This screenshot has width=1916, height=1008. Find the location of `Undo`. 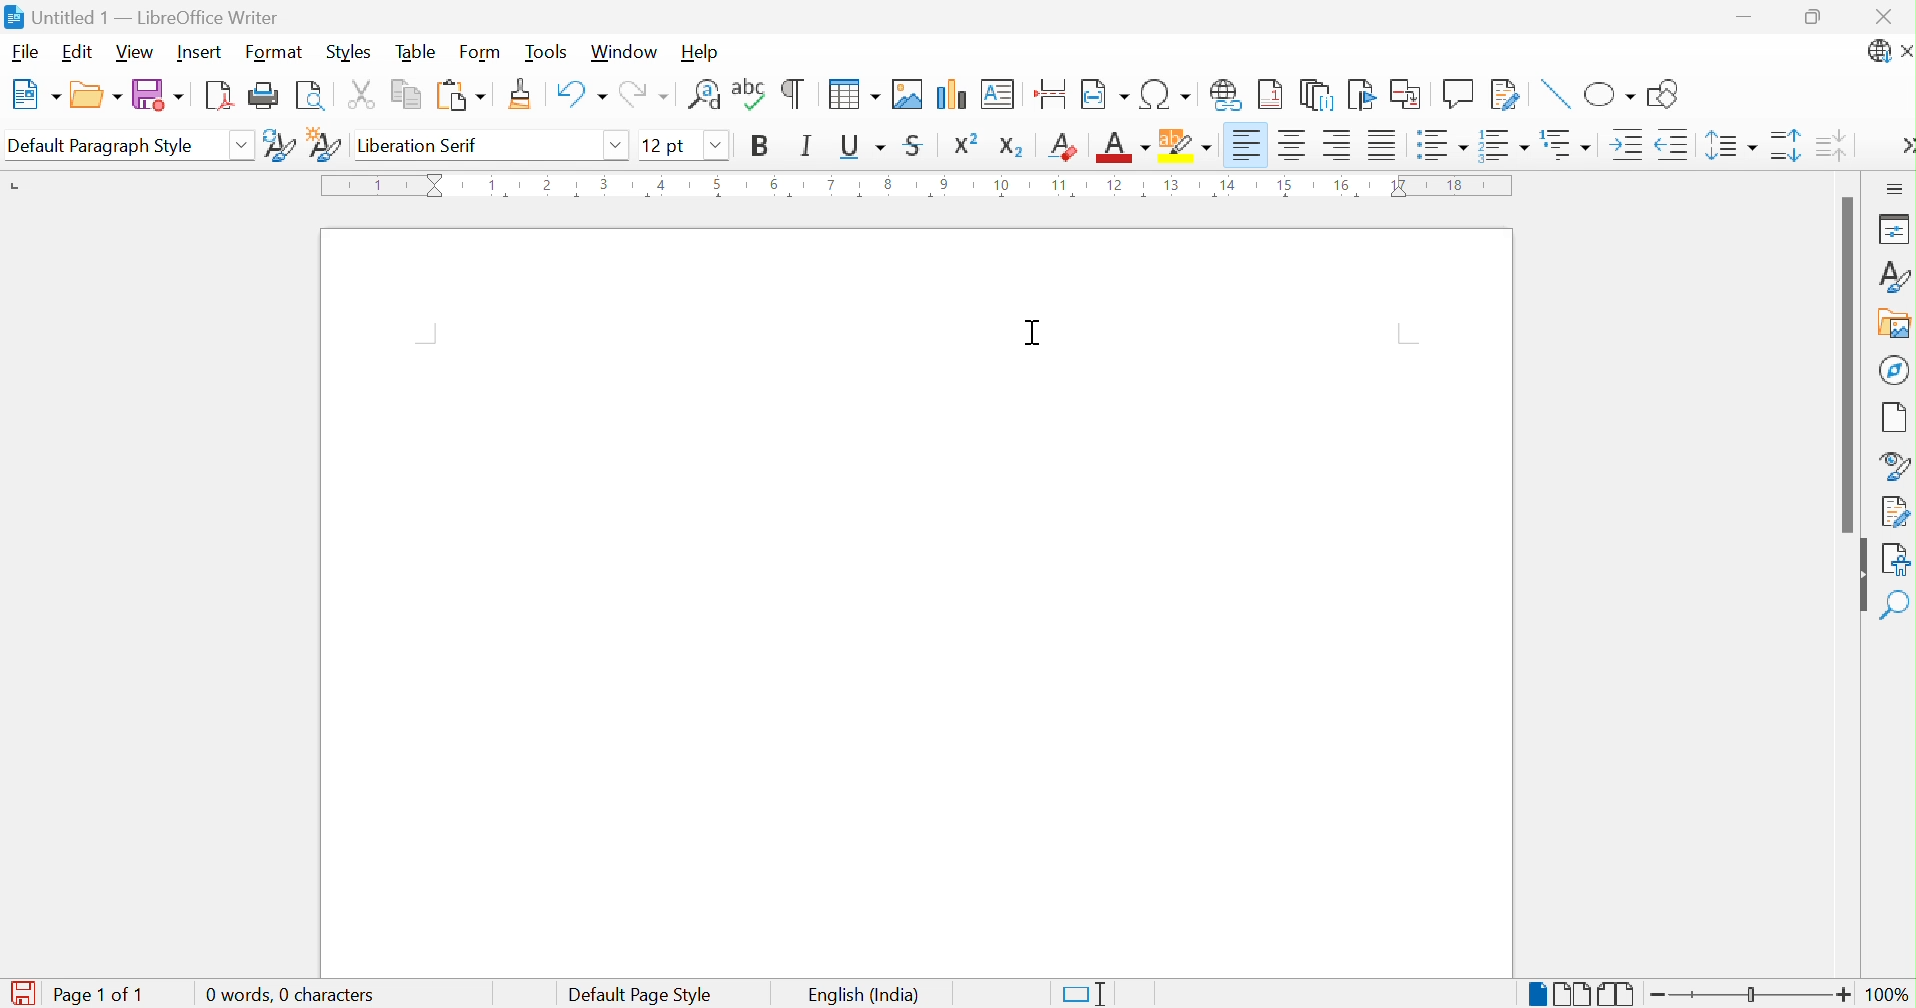

Undo is located at coordinates (580, 91).